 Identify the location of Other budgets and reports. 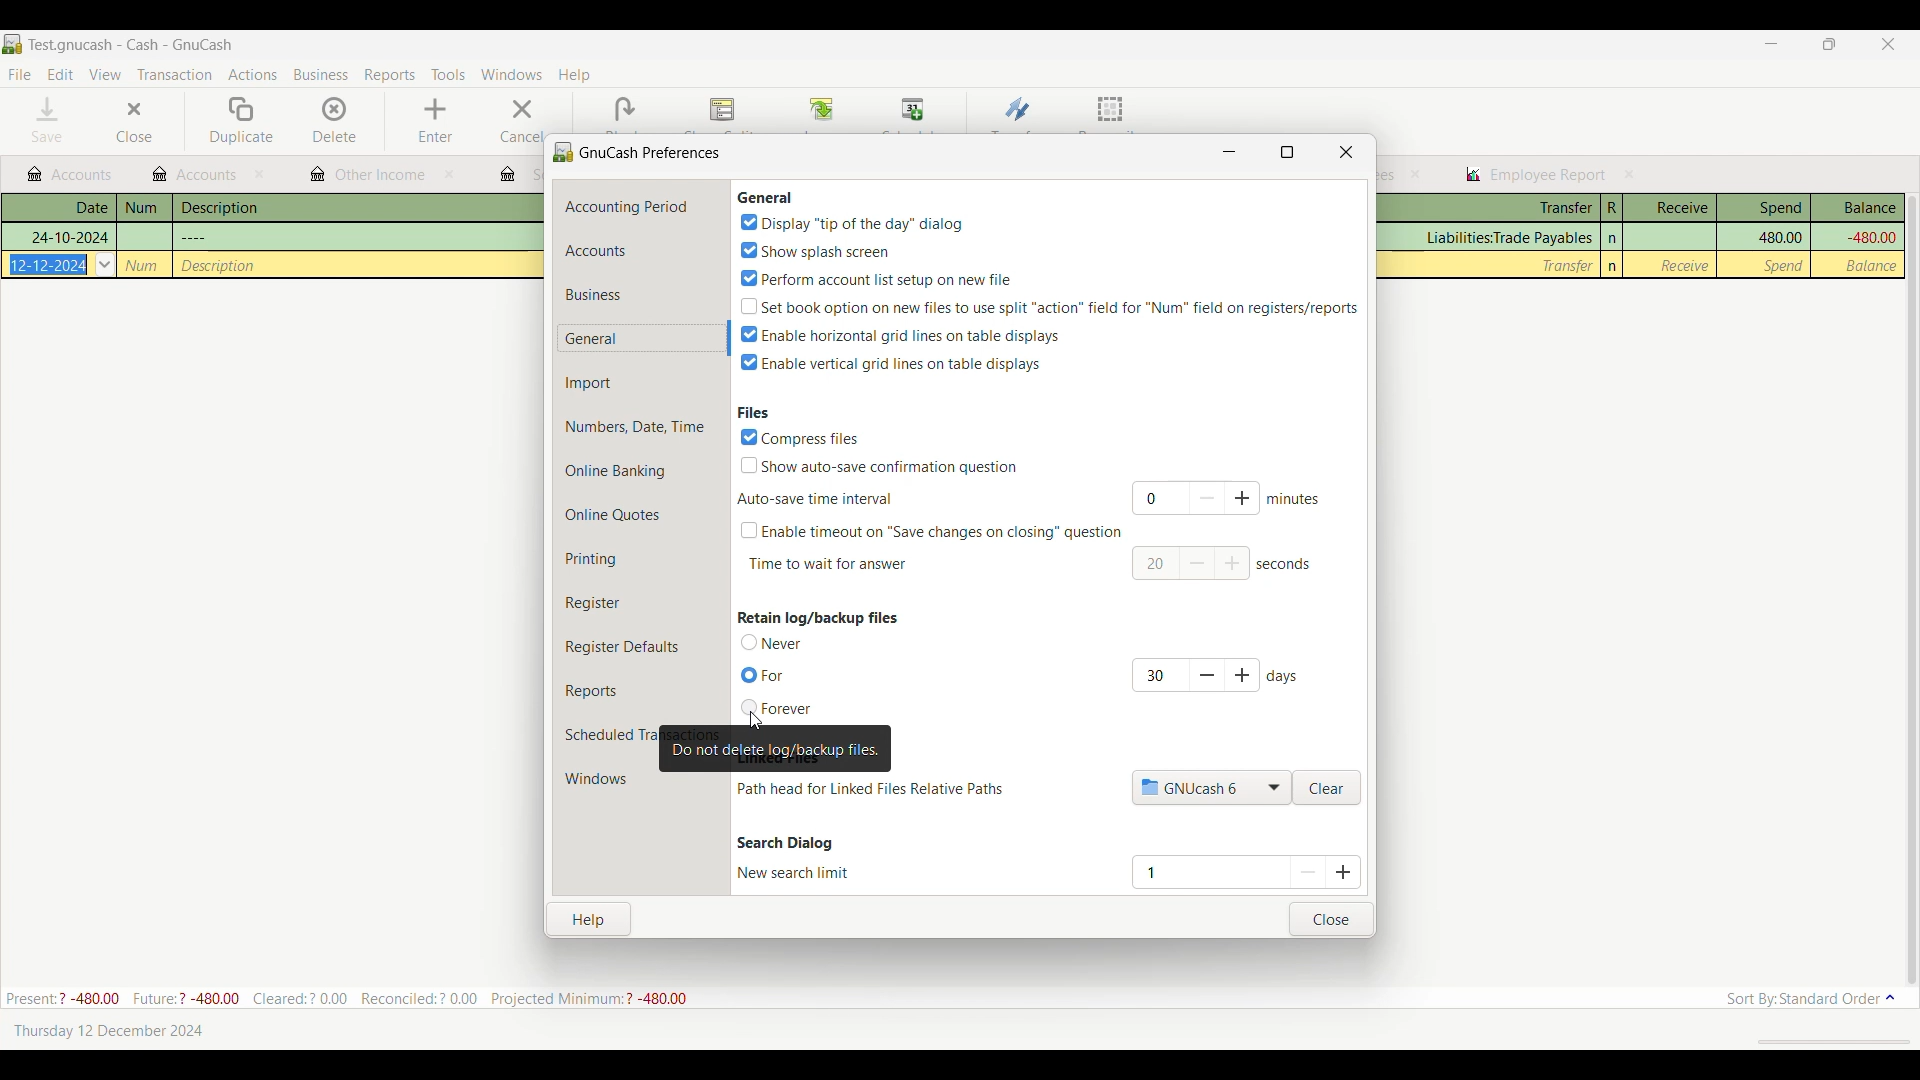
(195, 174).